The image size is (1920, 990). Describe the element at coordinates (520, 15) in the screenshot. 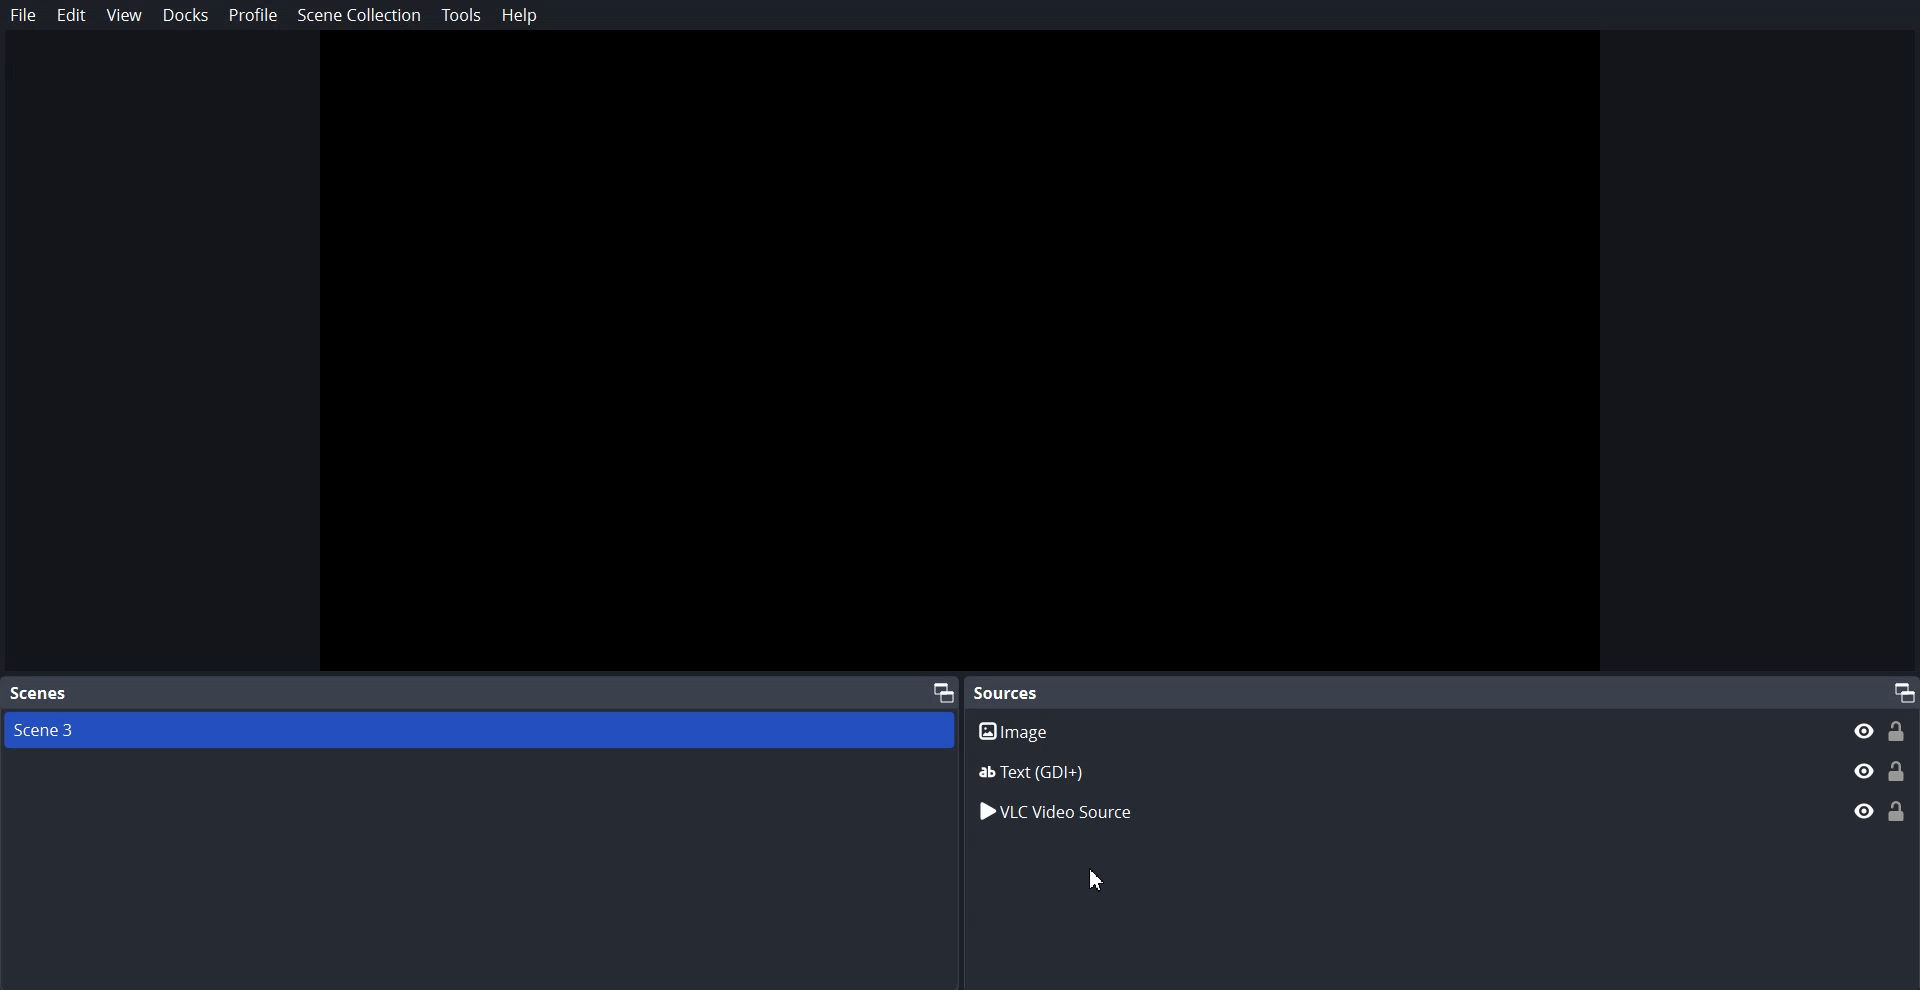

I see `Help` at that location.